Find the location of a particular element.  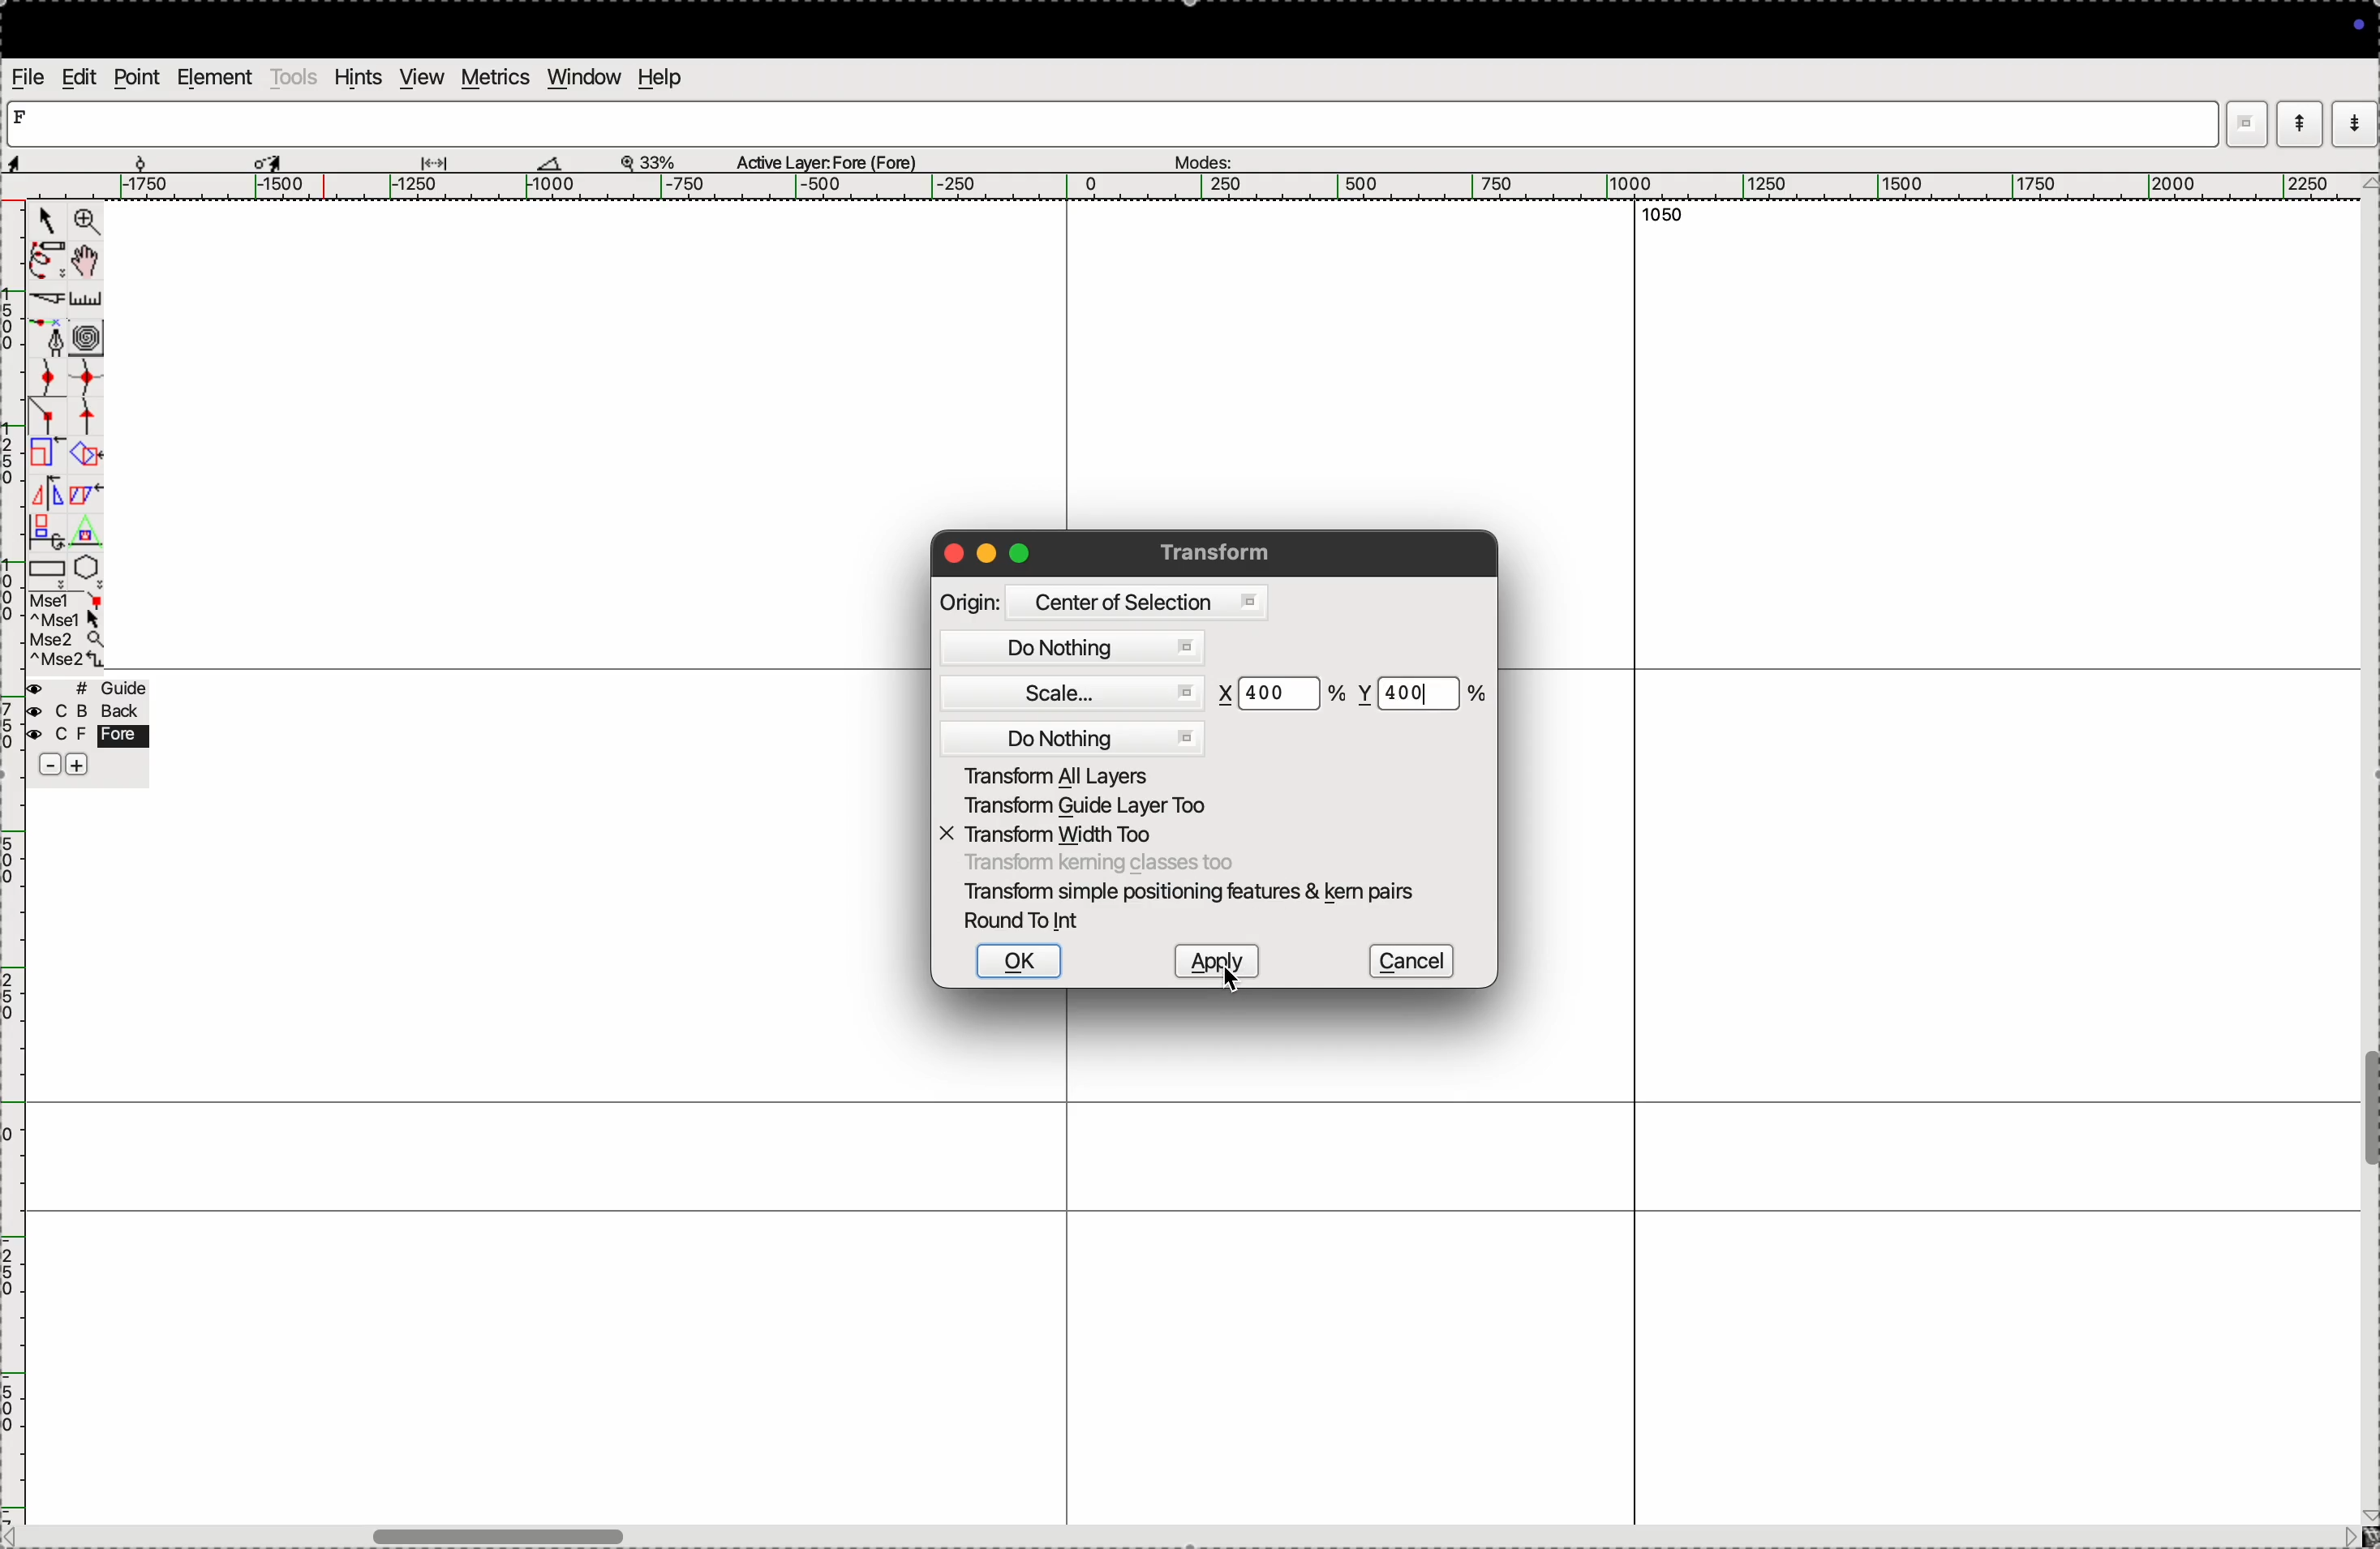

duplicate is located at coordinates (42, 533).